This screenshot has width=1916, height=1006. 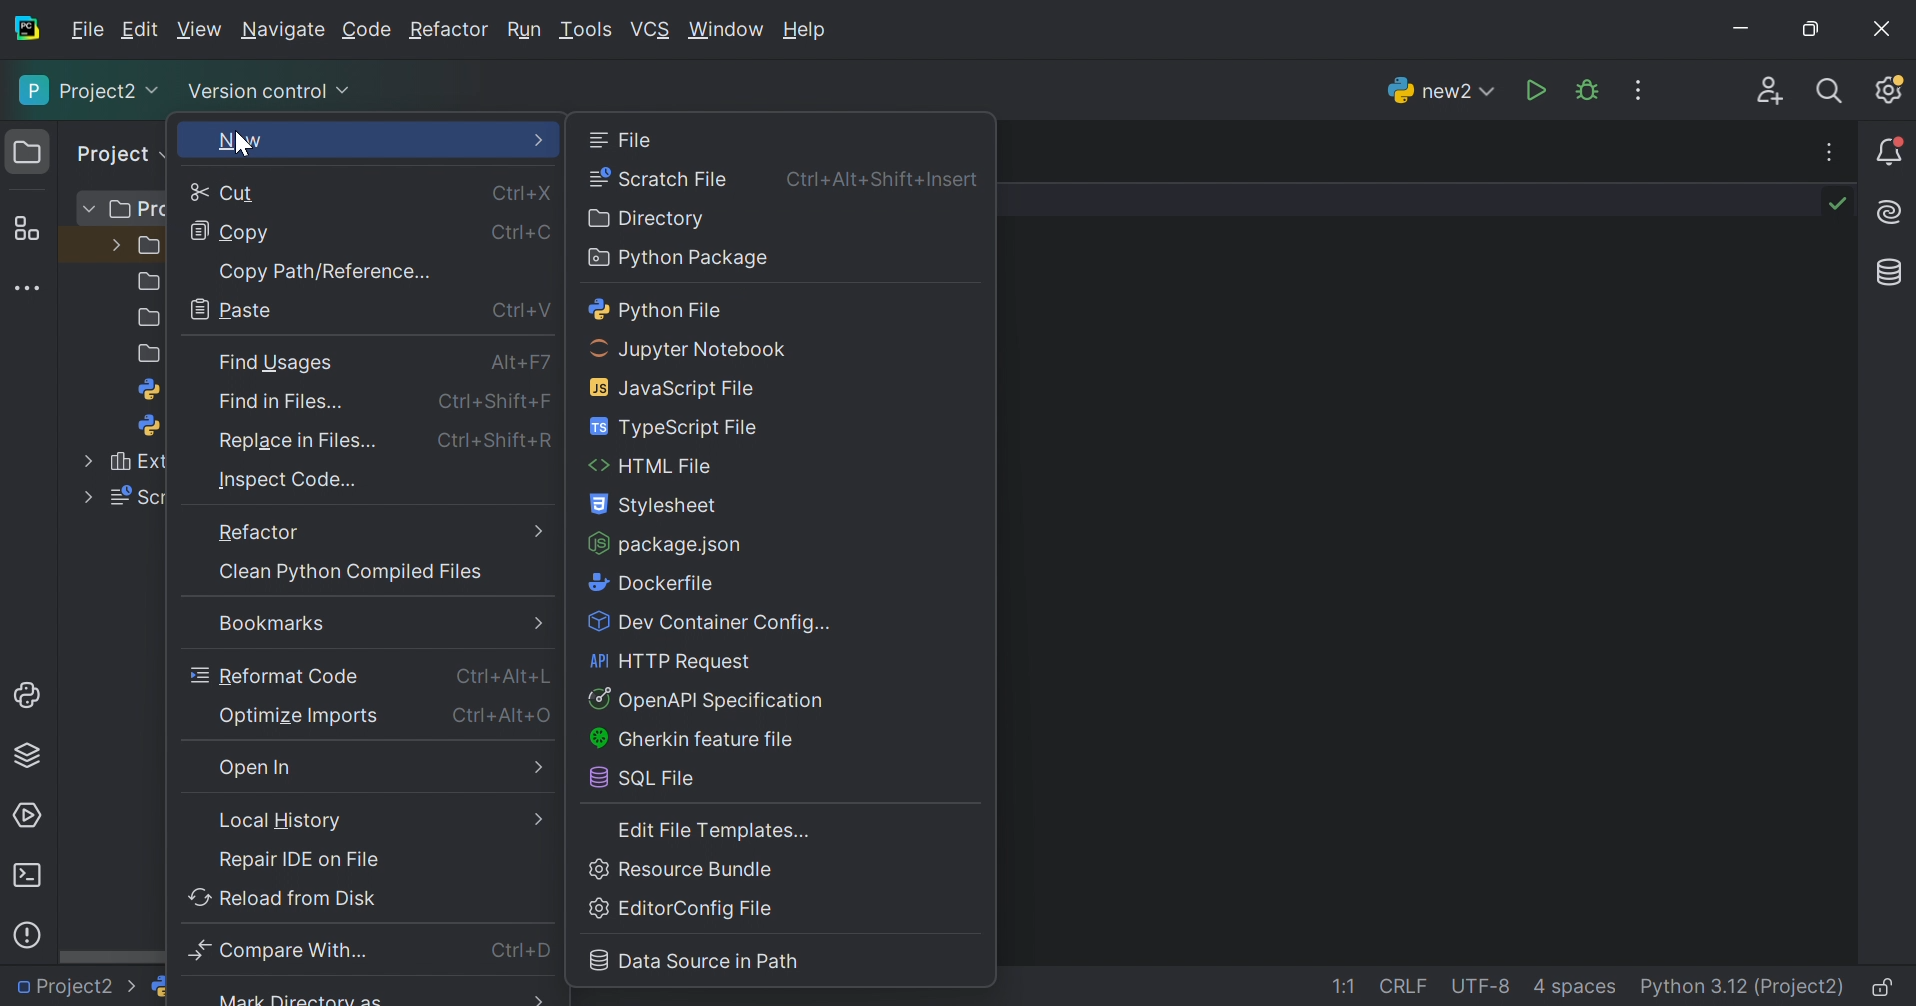 What do you see at coordinates (283, 896) in the screenshot?
I see `Reload from disk` at bounding box center [283, 896].